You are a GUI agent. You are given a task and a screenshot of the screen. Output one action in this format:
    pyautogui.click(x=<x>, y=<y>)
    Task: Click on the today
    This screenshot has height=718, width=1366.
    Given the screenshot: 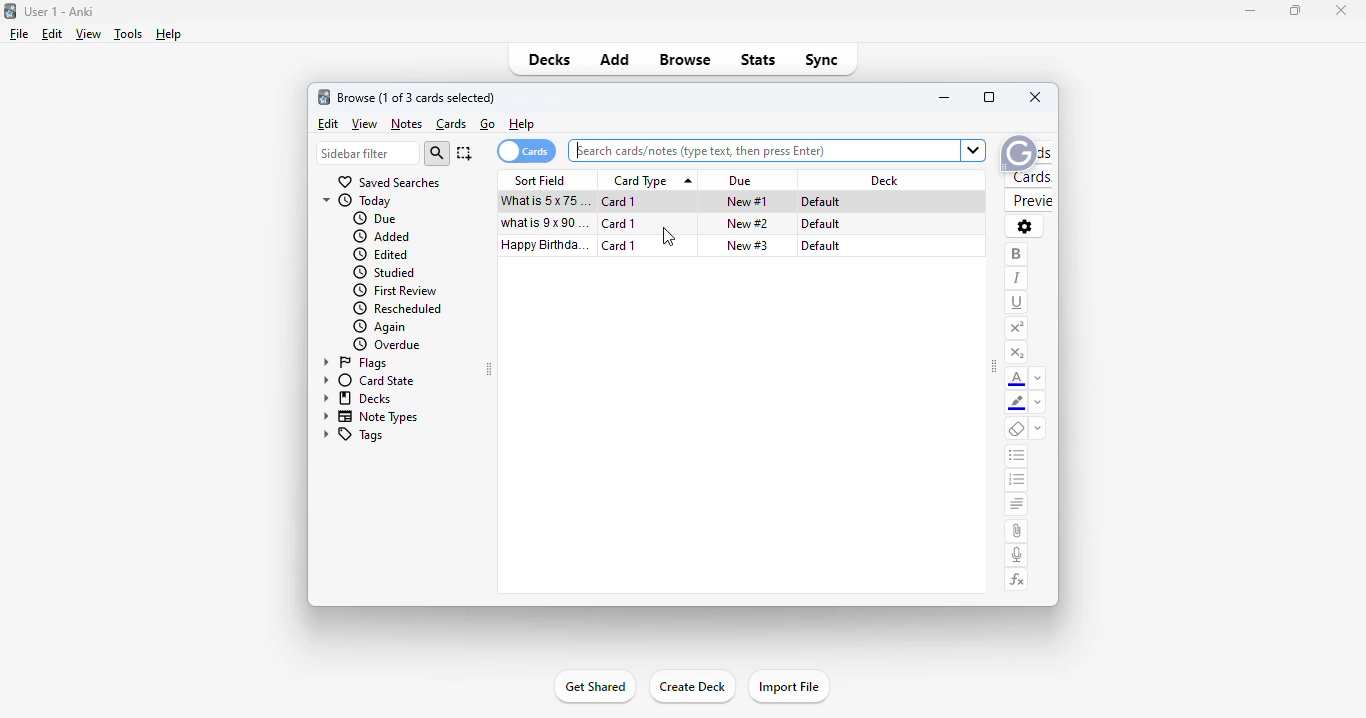 What is the action you would take?
    pyautogui.click(x=358, y=201)
    